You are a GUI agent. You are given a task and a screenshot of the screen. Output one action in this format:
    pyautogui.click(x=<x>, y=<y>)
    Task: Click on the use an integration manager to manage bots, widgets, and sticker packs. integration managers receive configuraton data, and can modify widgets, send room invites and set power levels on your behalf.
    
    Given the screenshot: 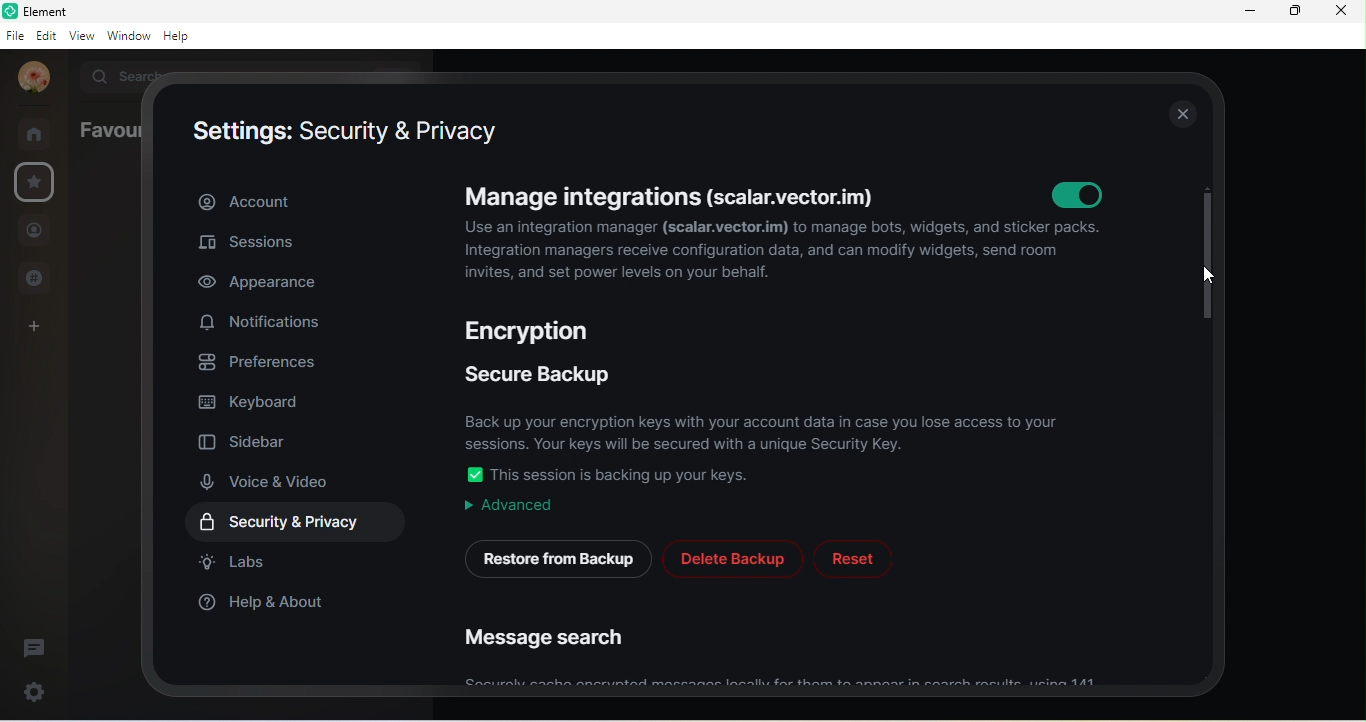 What is the action you would take?
    pyautogui.click(x=788, y=252)
    